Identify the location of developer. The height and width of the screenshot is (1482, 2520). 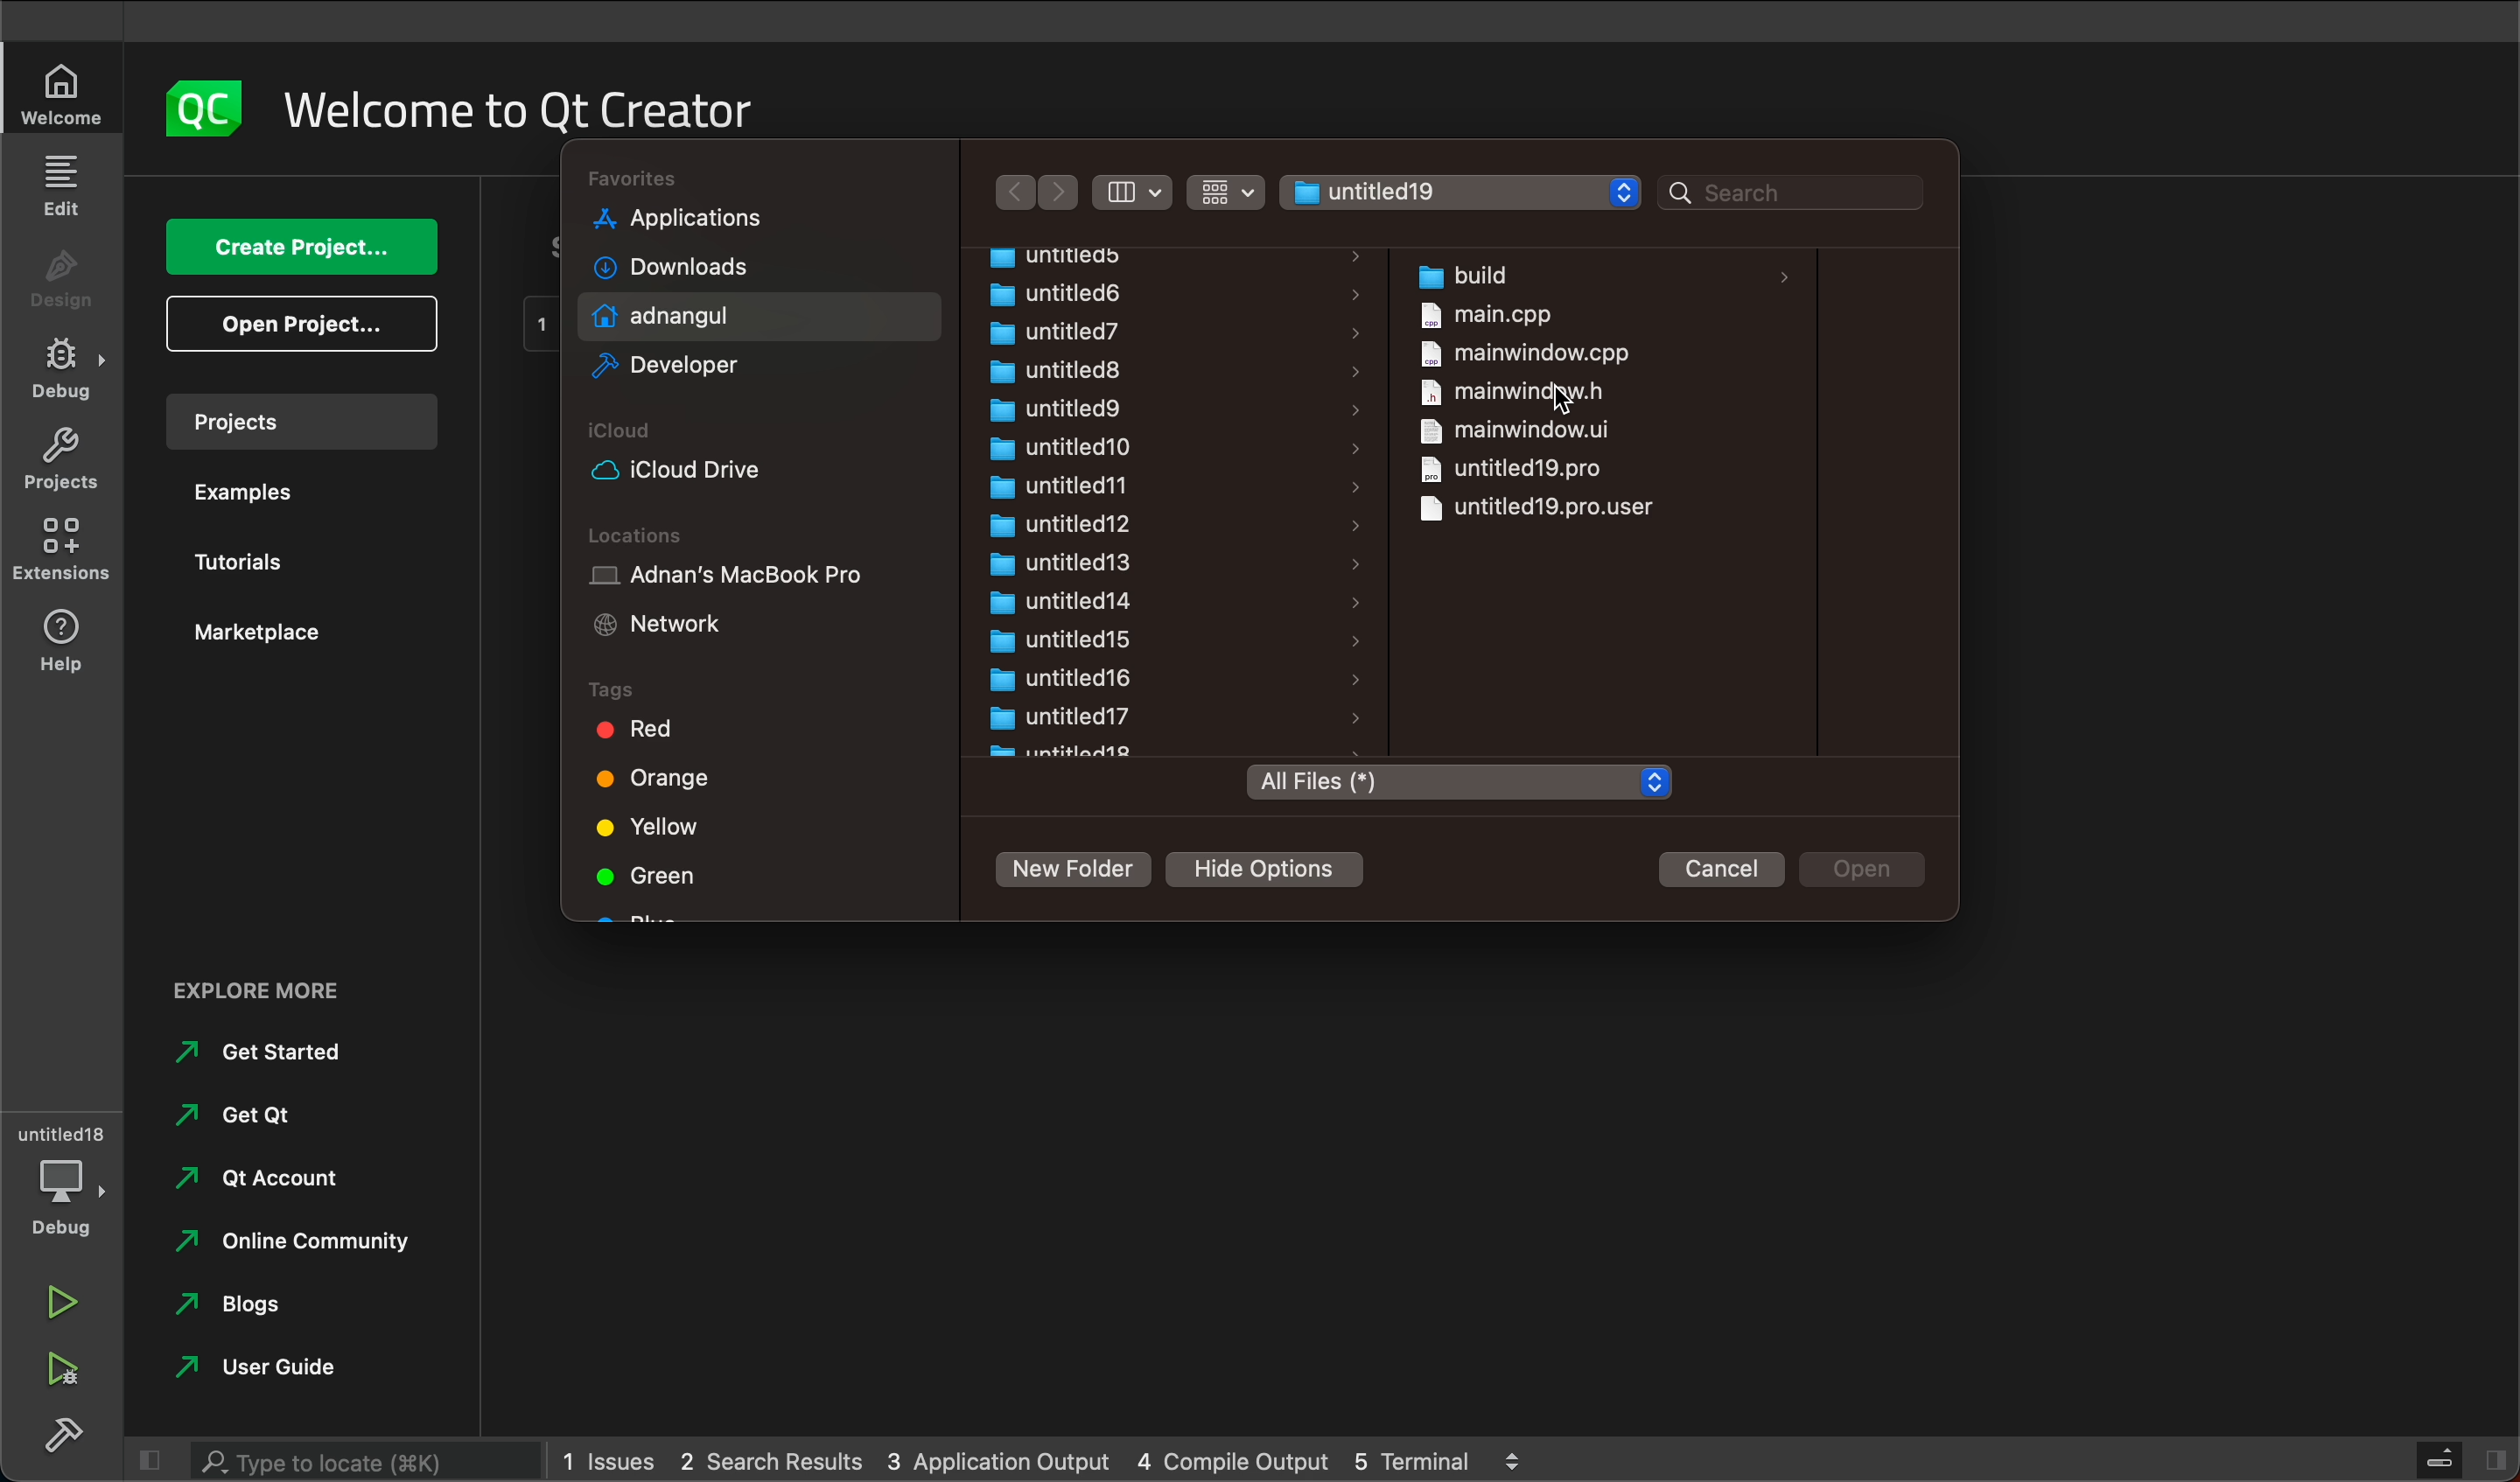
(689, 367).